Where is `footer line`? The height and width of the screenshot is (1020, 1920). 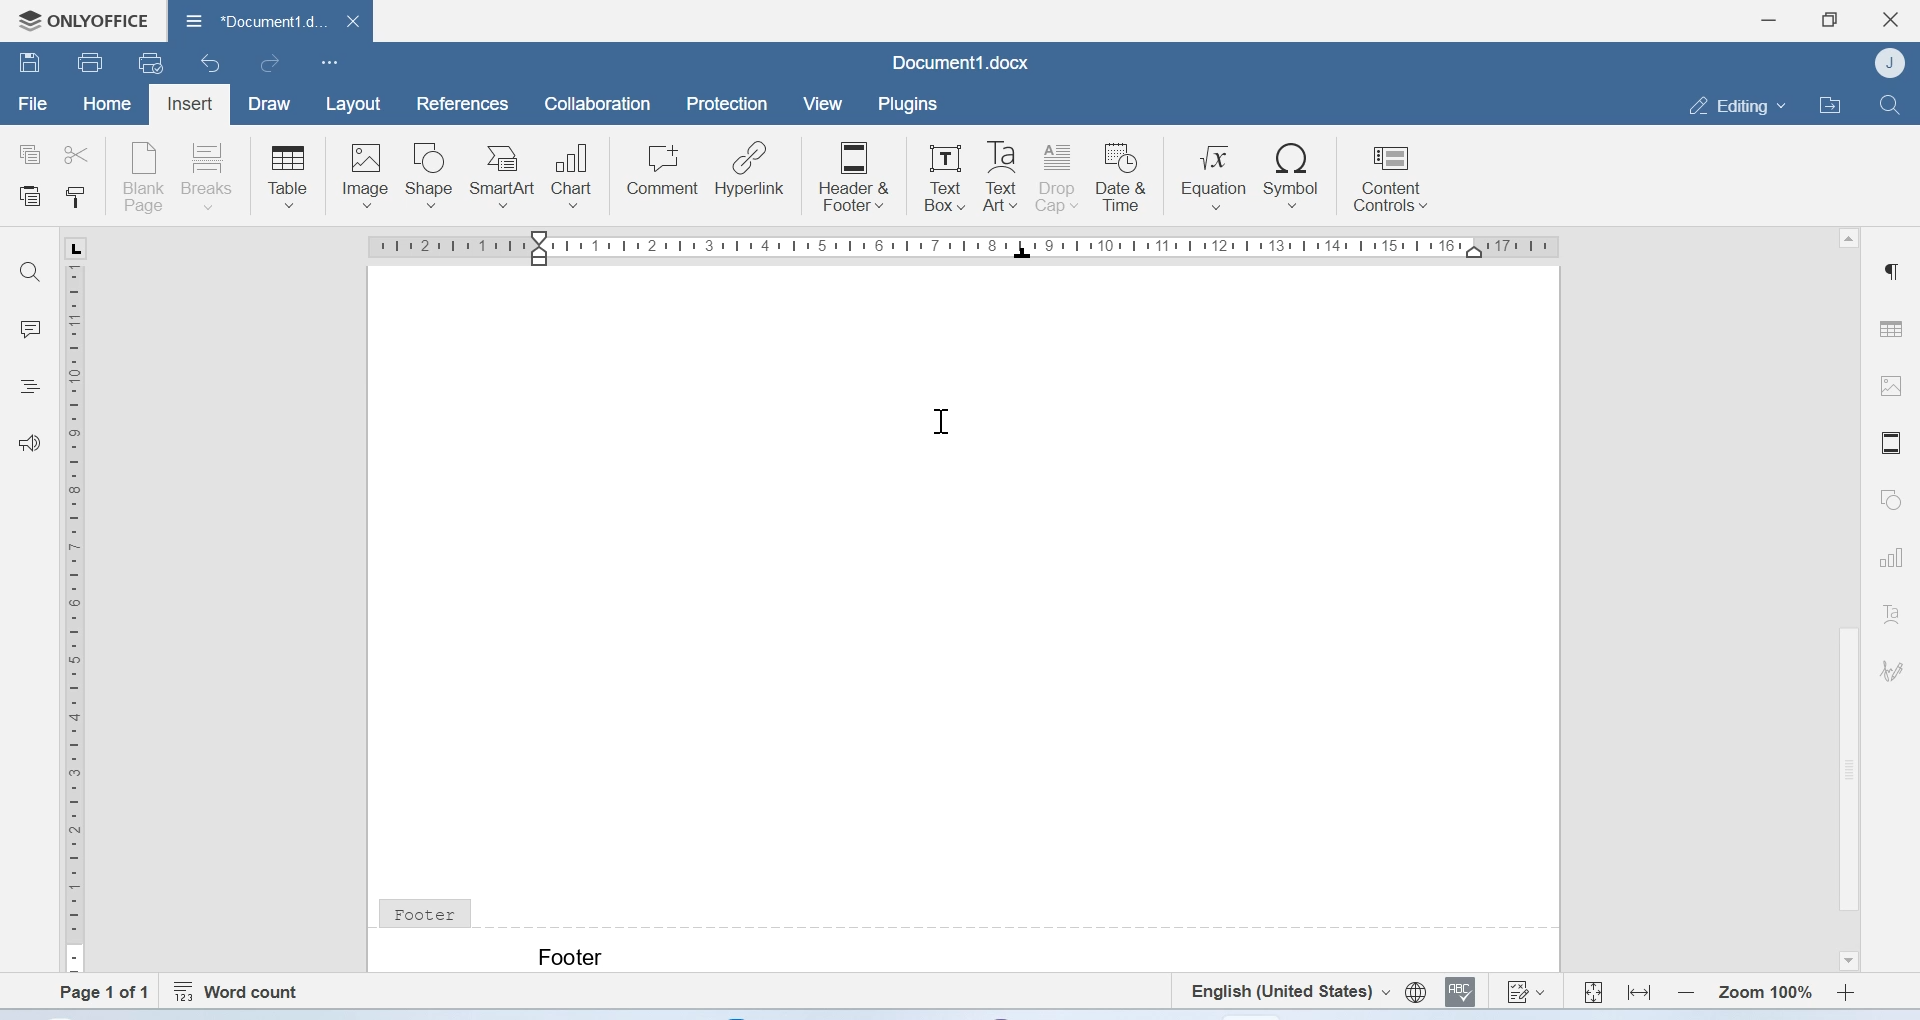 footer line is located at coordinates (1031, 922).